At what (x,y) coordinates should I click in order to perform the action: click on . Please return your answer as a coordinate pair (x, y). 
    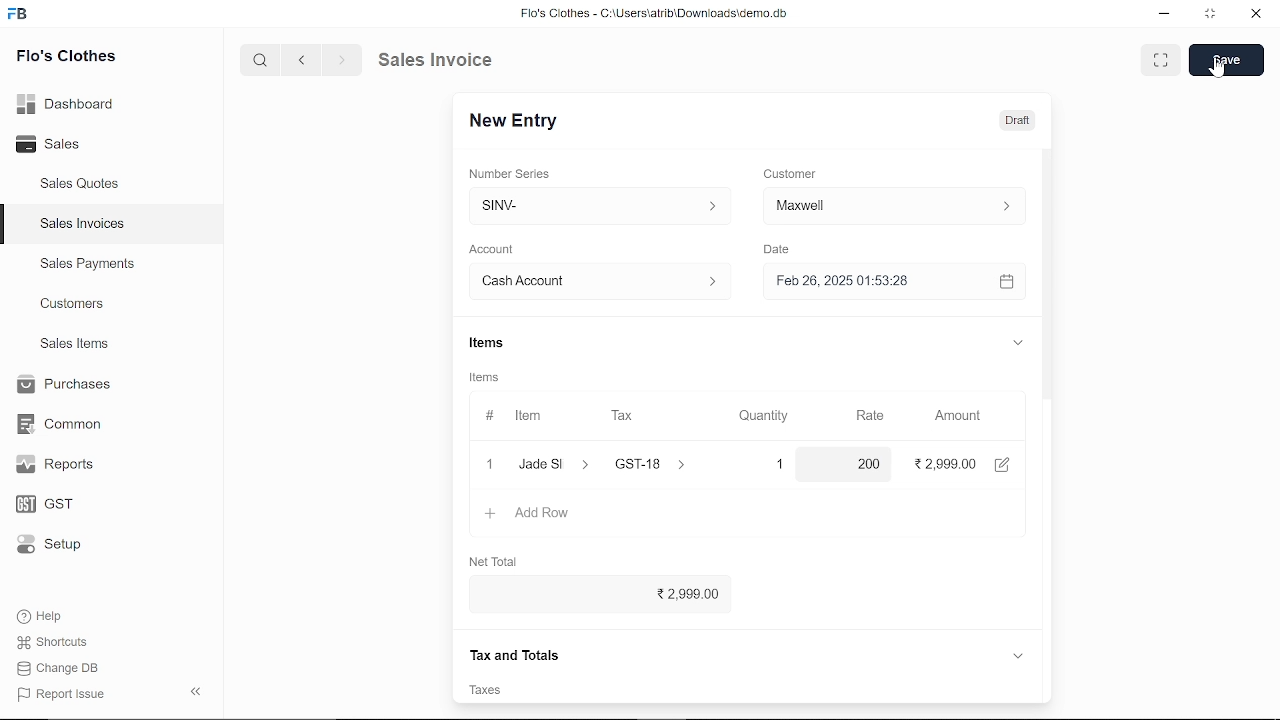
    Looking at the image, I should click on (487, 379).